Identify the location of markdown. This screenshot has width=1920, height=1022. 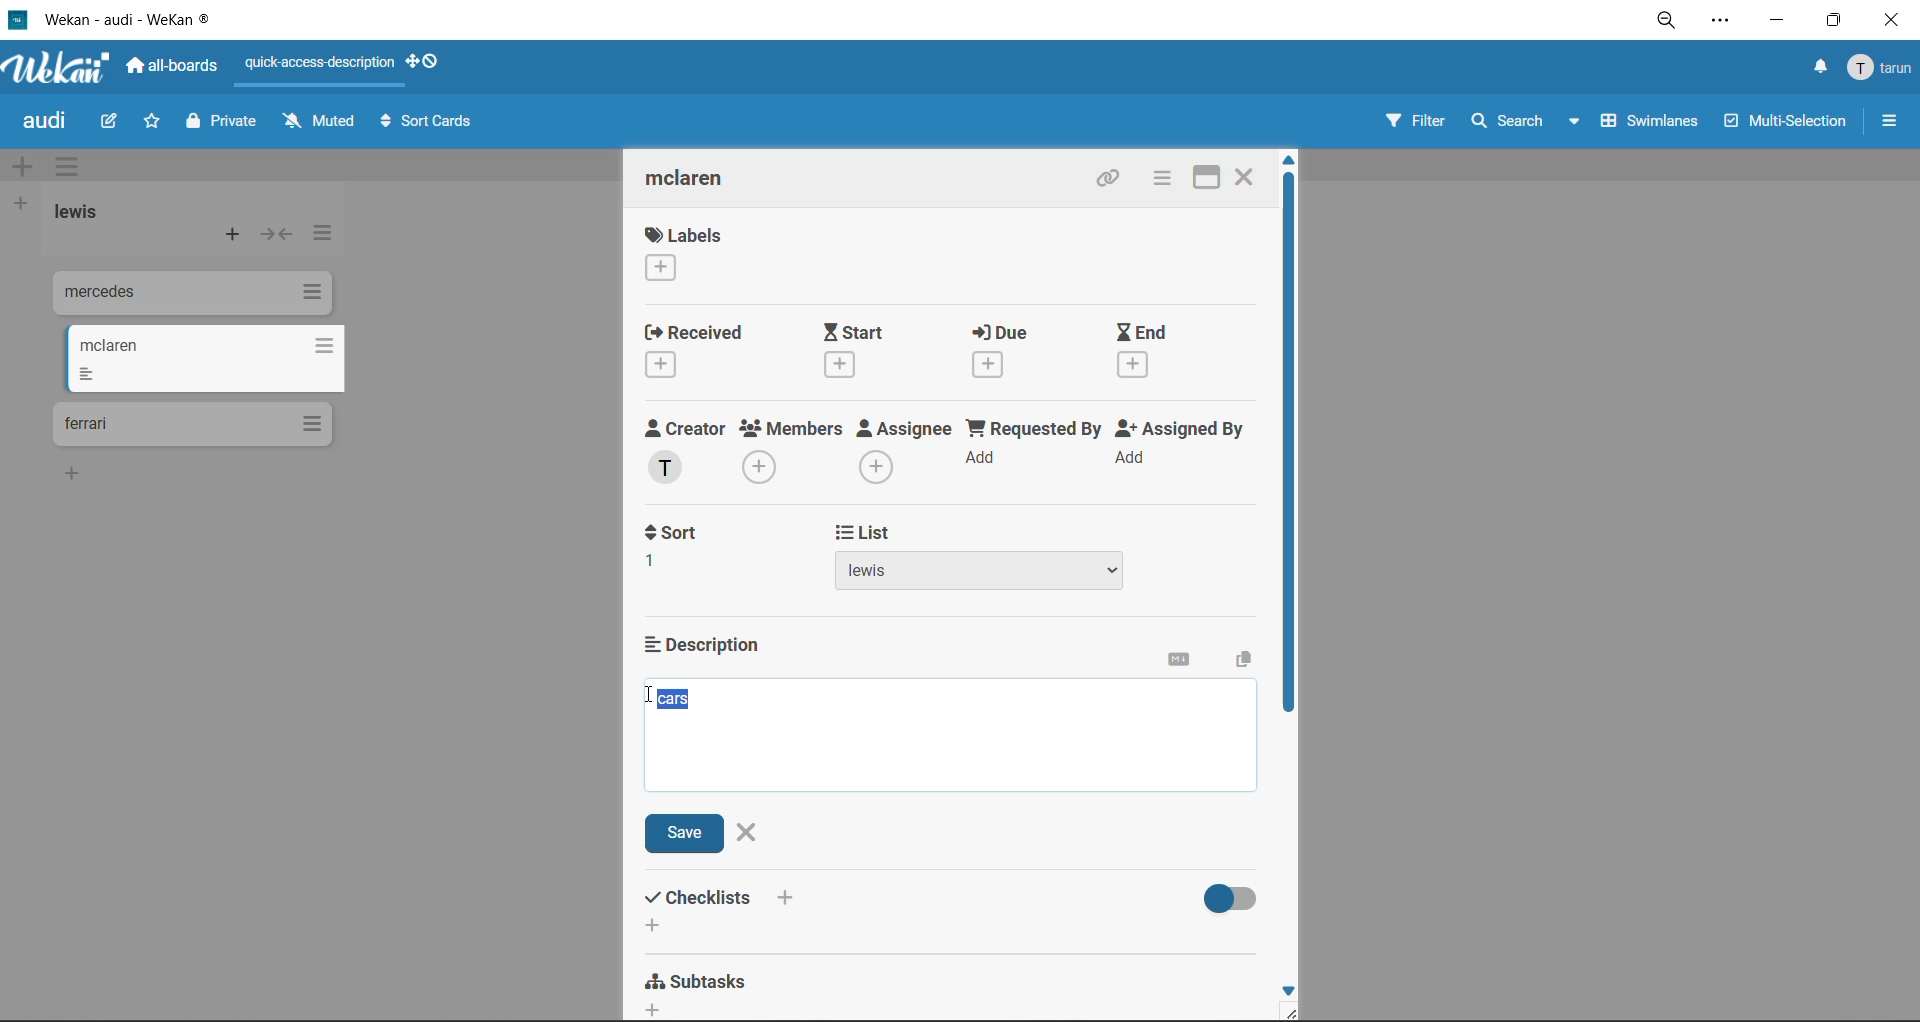
(1185, 663).